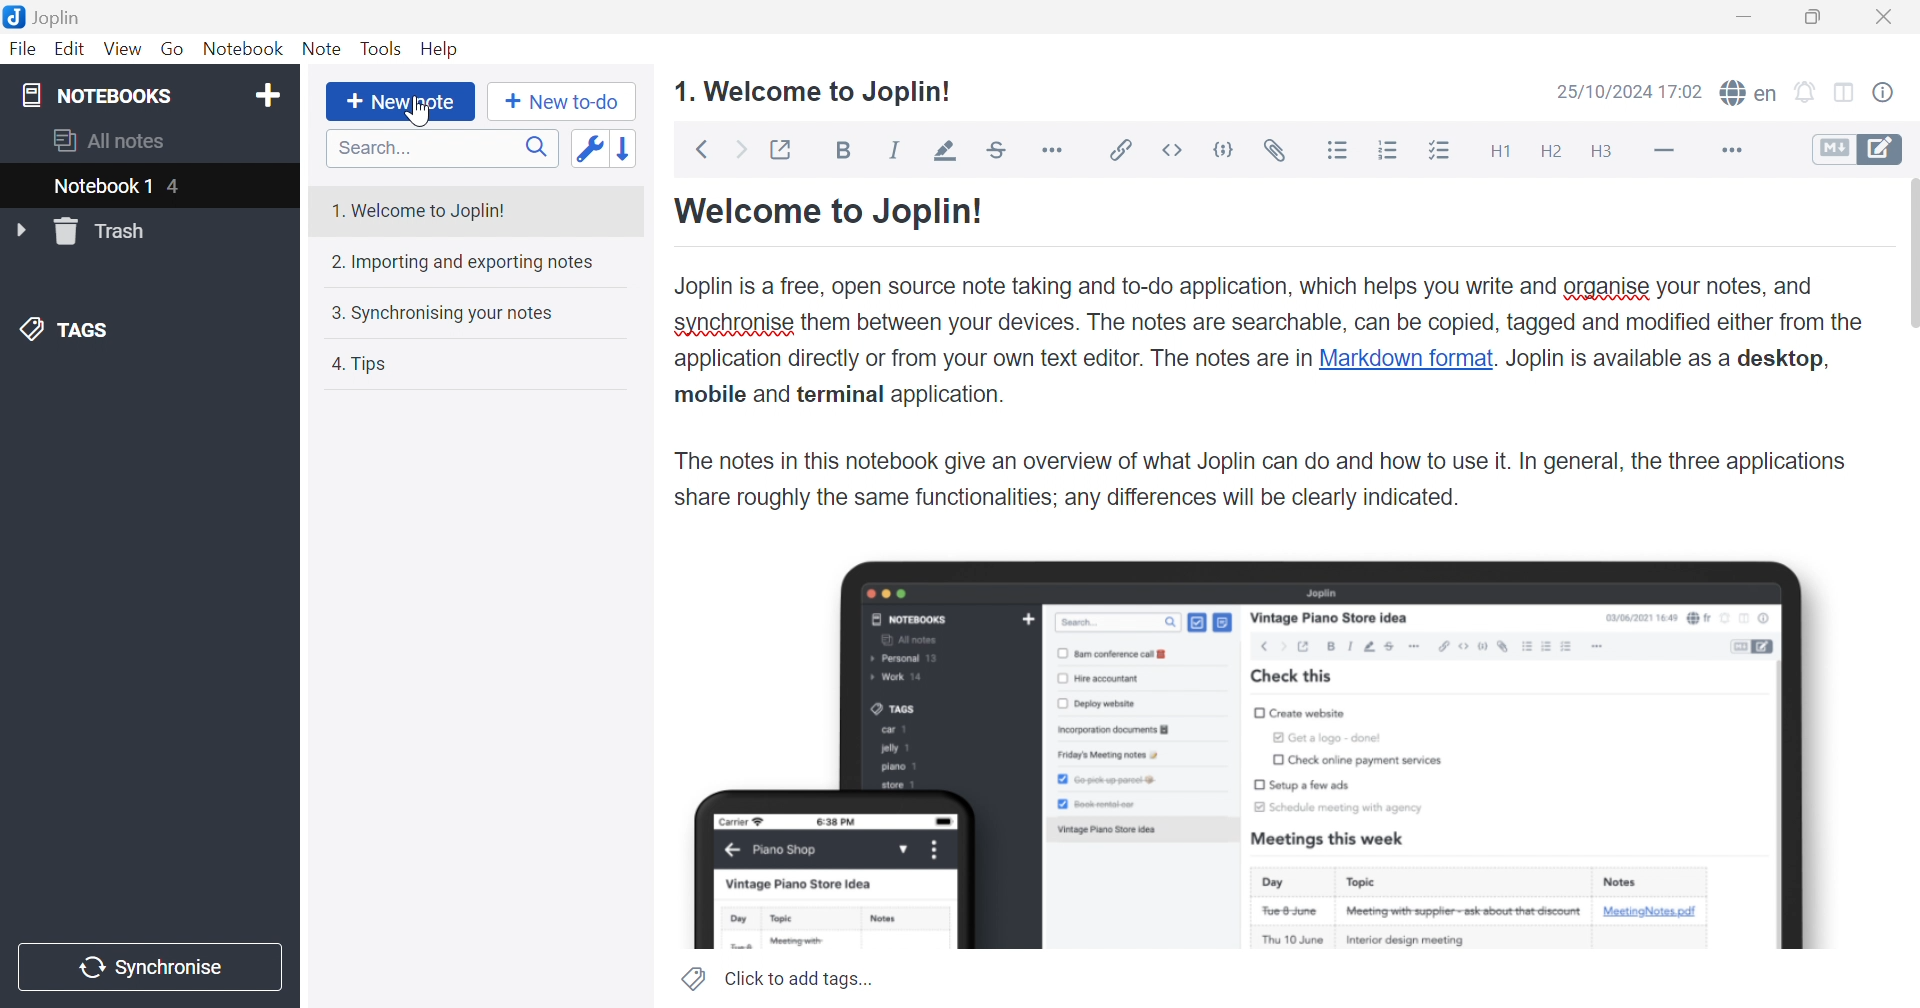 This screenshot has width=1920, height=1008. I want to click on 3. Synchronising your notes, so click(447, 311).